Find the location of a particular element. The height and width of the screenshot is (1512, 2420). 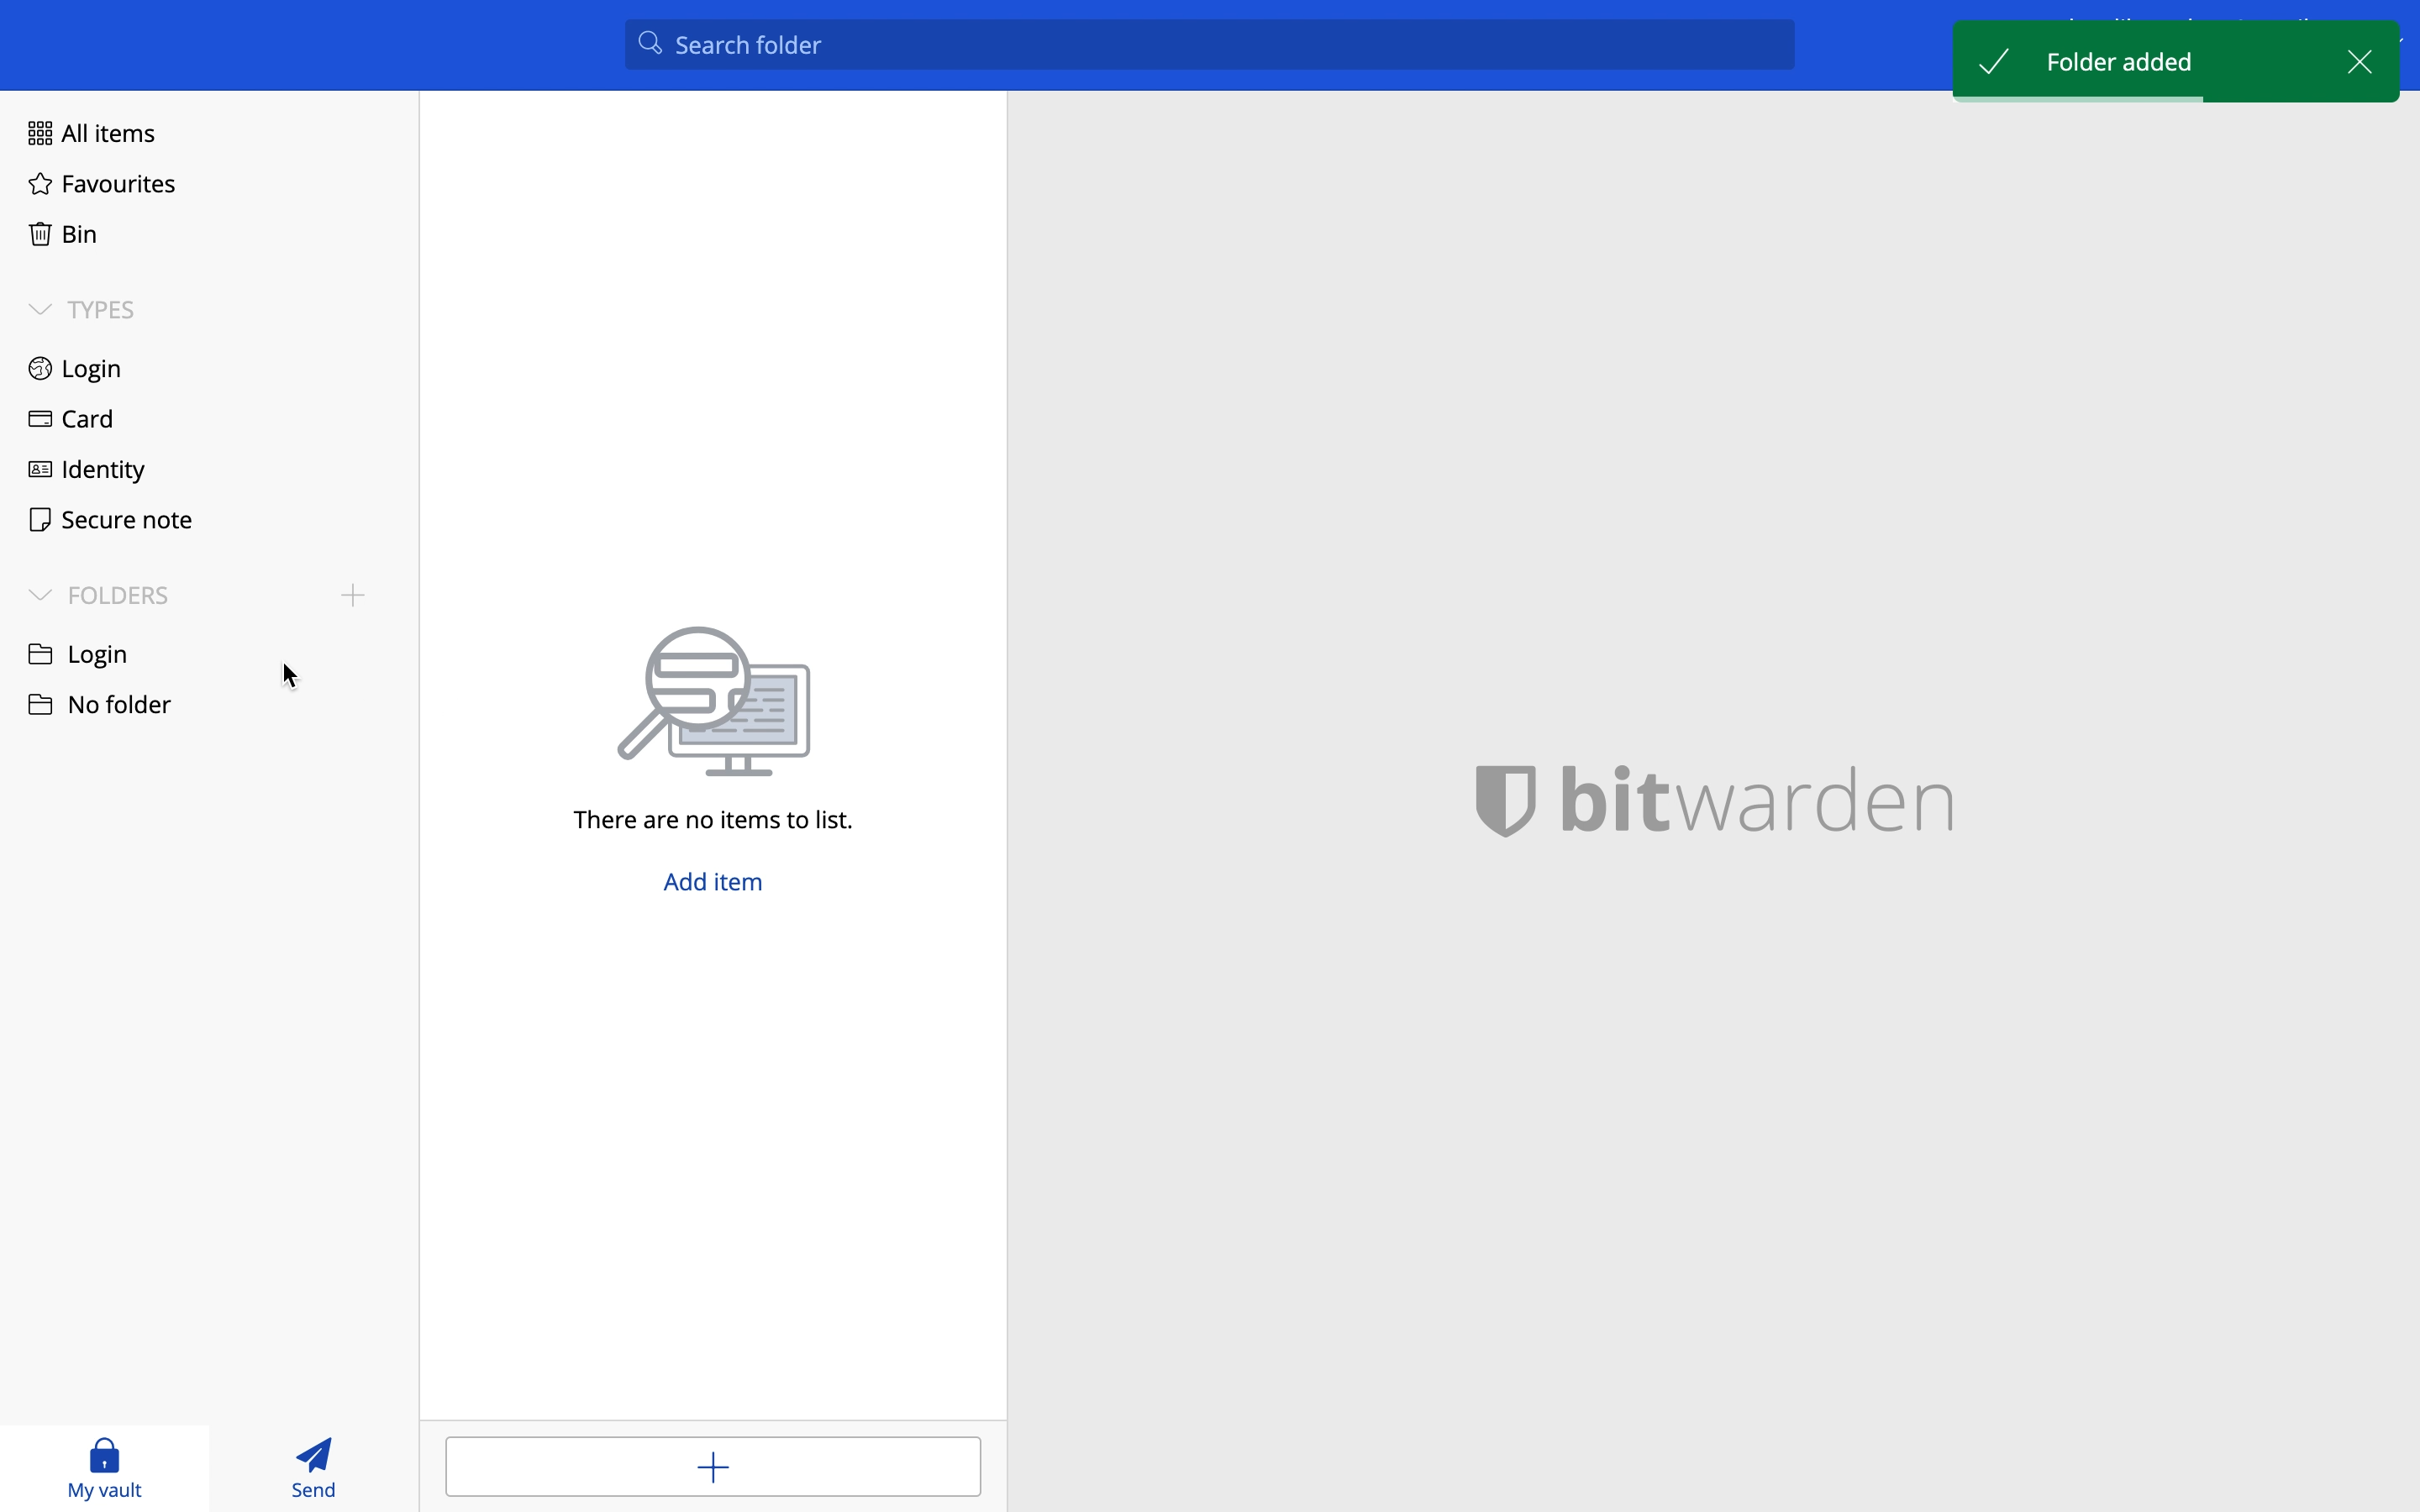

No folder is located at coordinates (103, 714).